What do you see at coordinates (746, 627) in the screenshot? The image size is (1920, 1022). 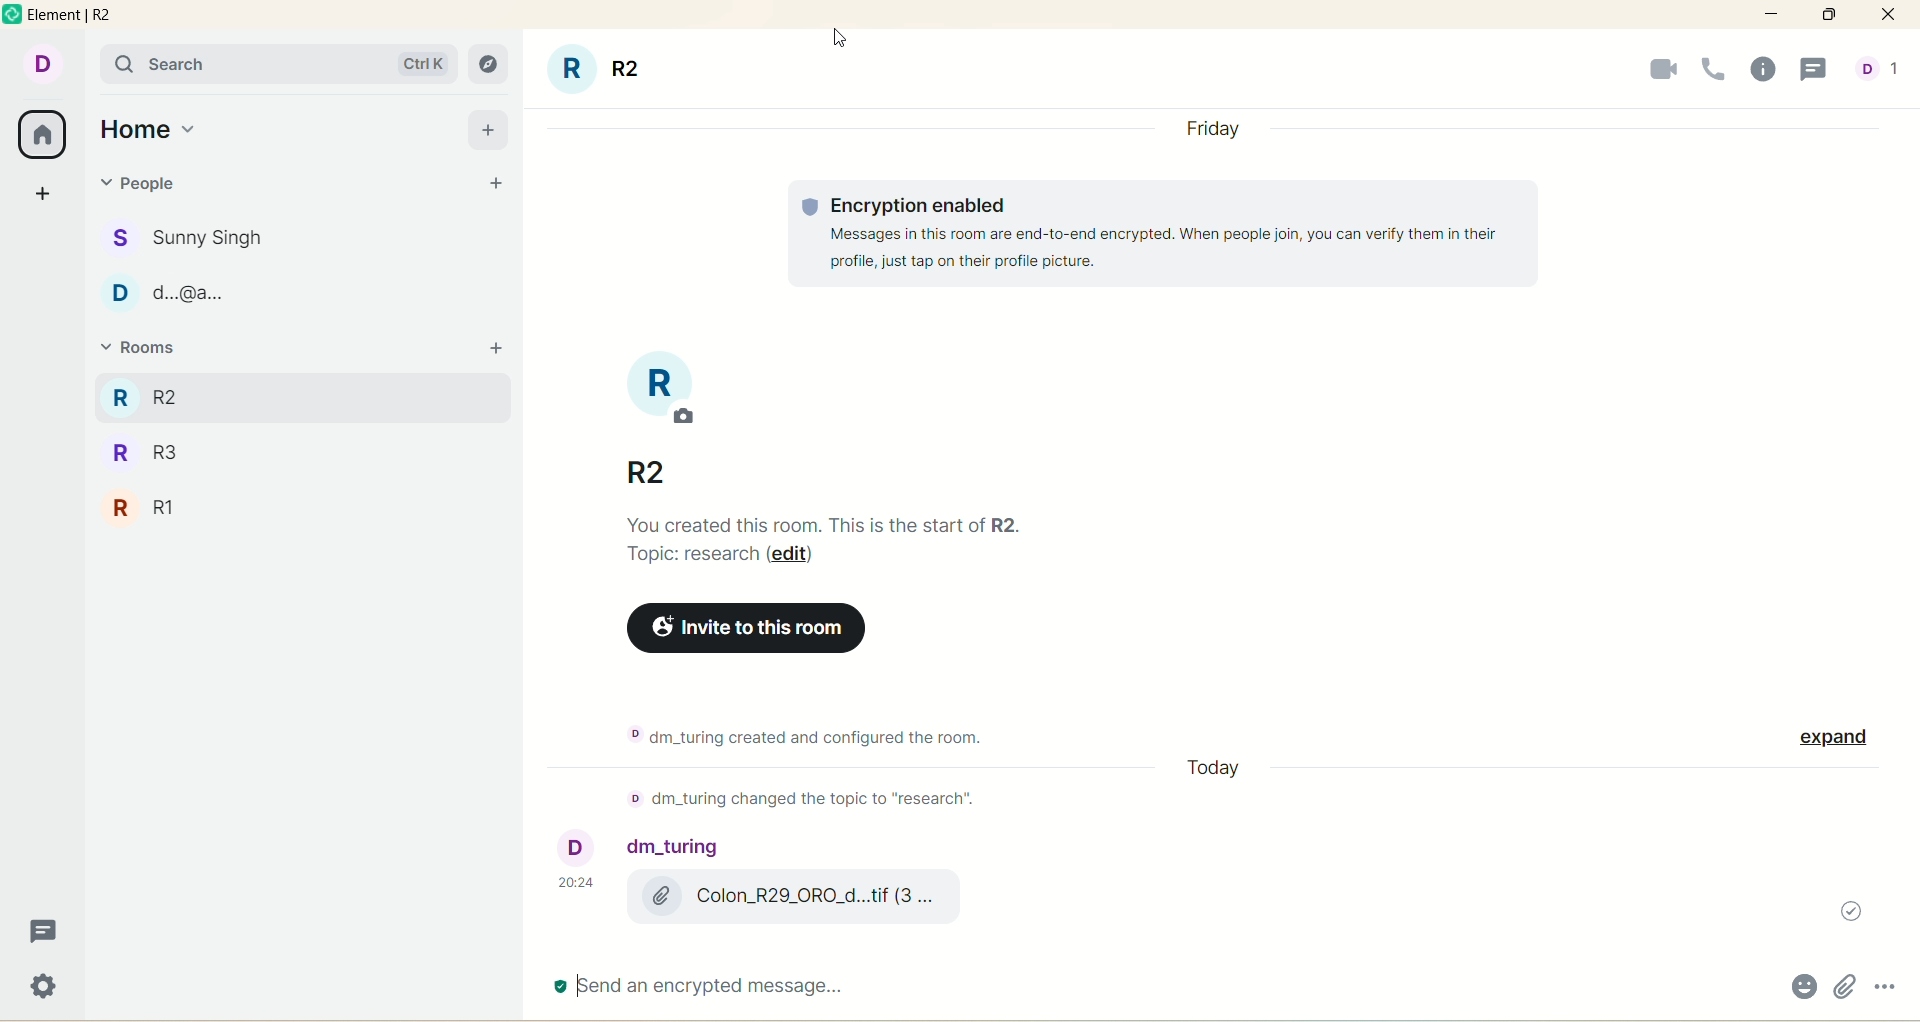 I see `` at bounding box center [746, 627].